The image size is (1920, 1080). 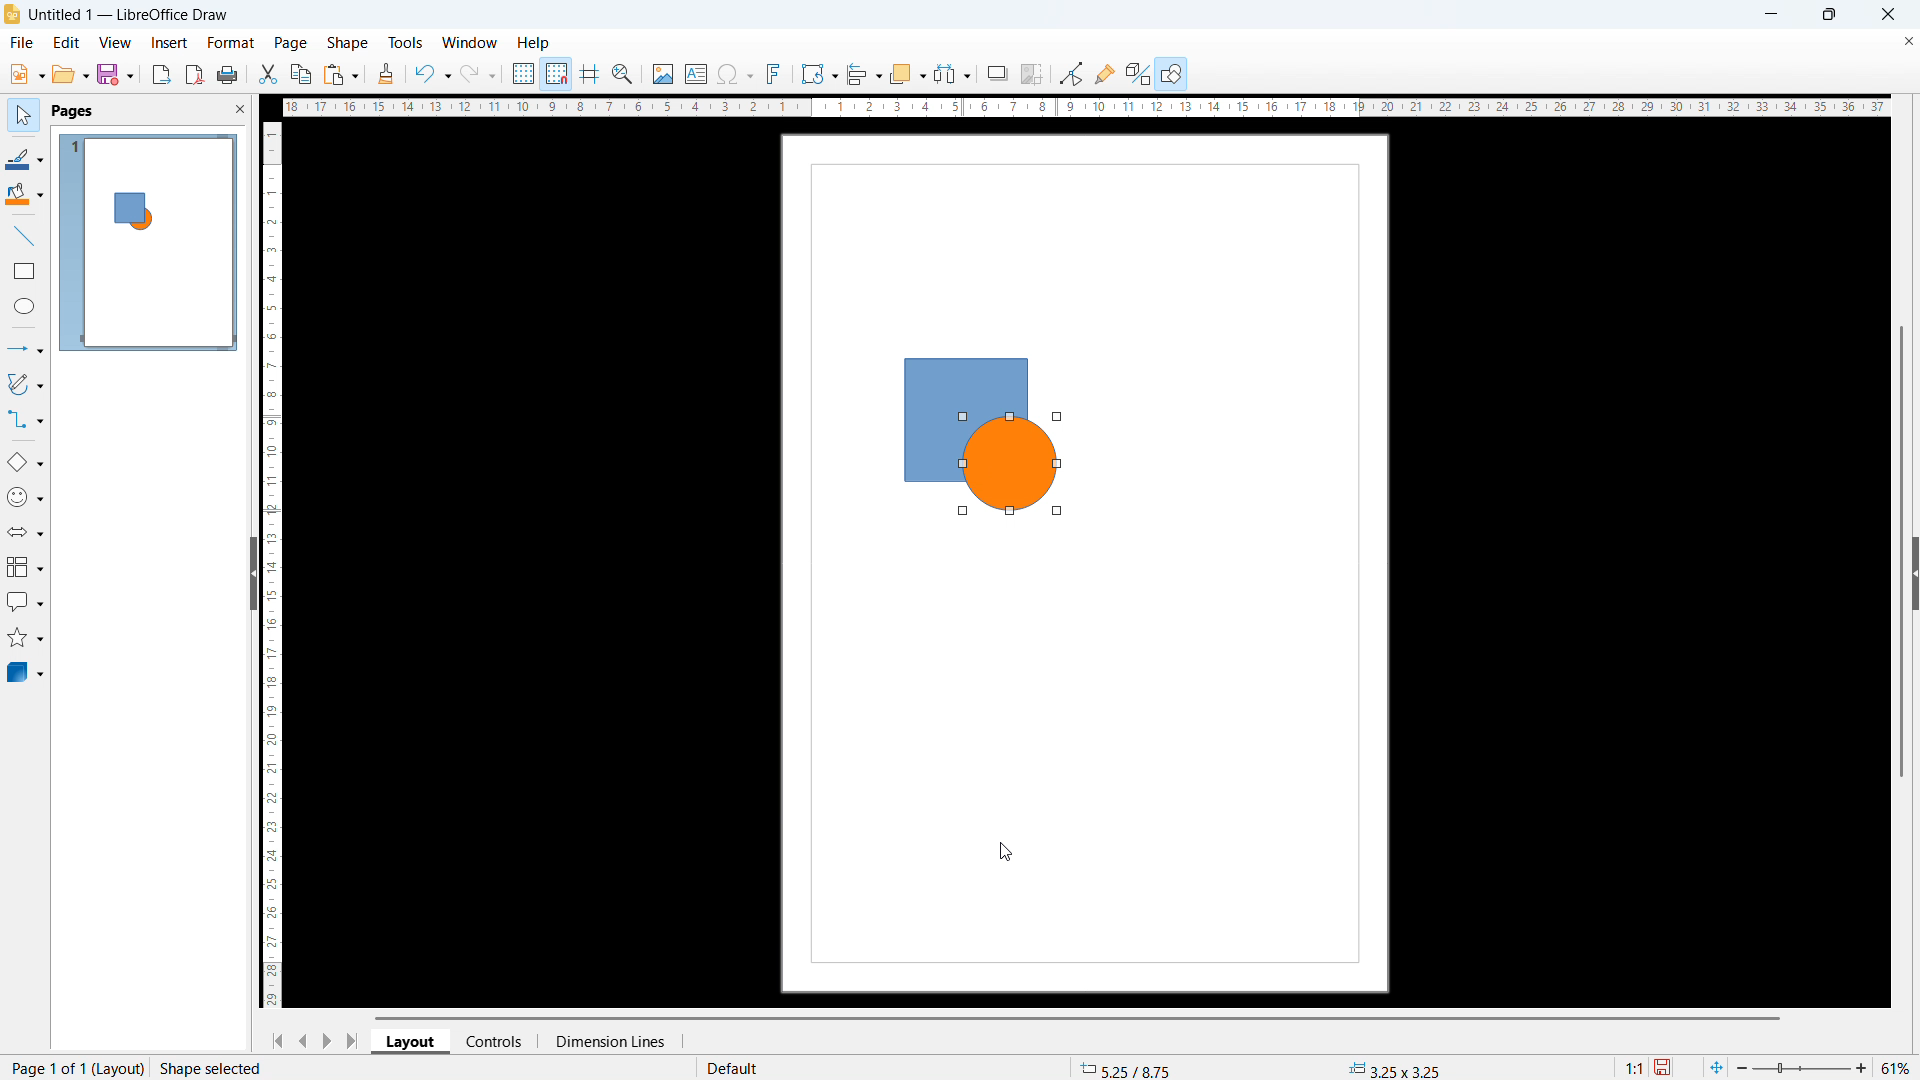 I want to click on vertical scrollbar, so click(x=273, y=564).